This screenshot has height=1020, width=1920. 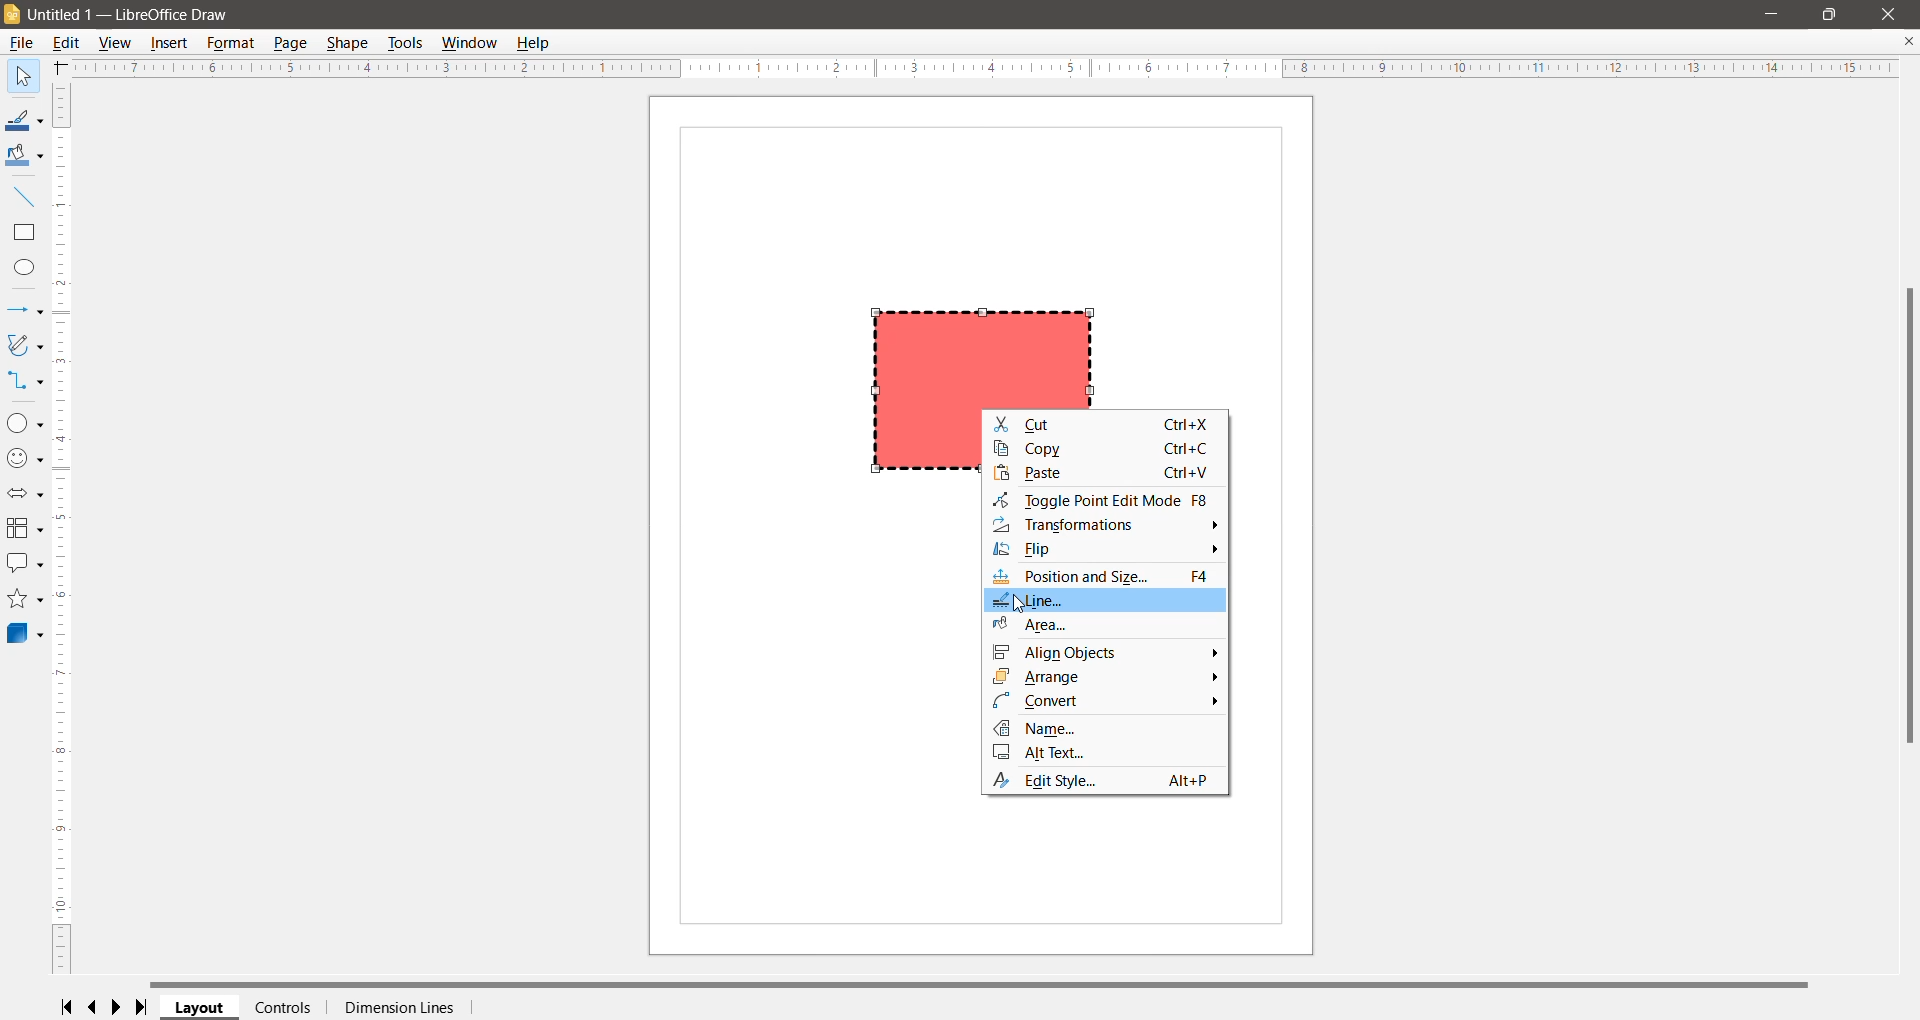 What do you see at coordinates (25, 76) in the screenshot?
I see `Select Tool` at bounding box center [25, 76].